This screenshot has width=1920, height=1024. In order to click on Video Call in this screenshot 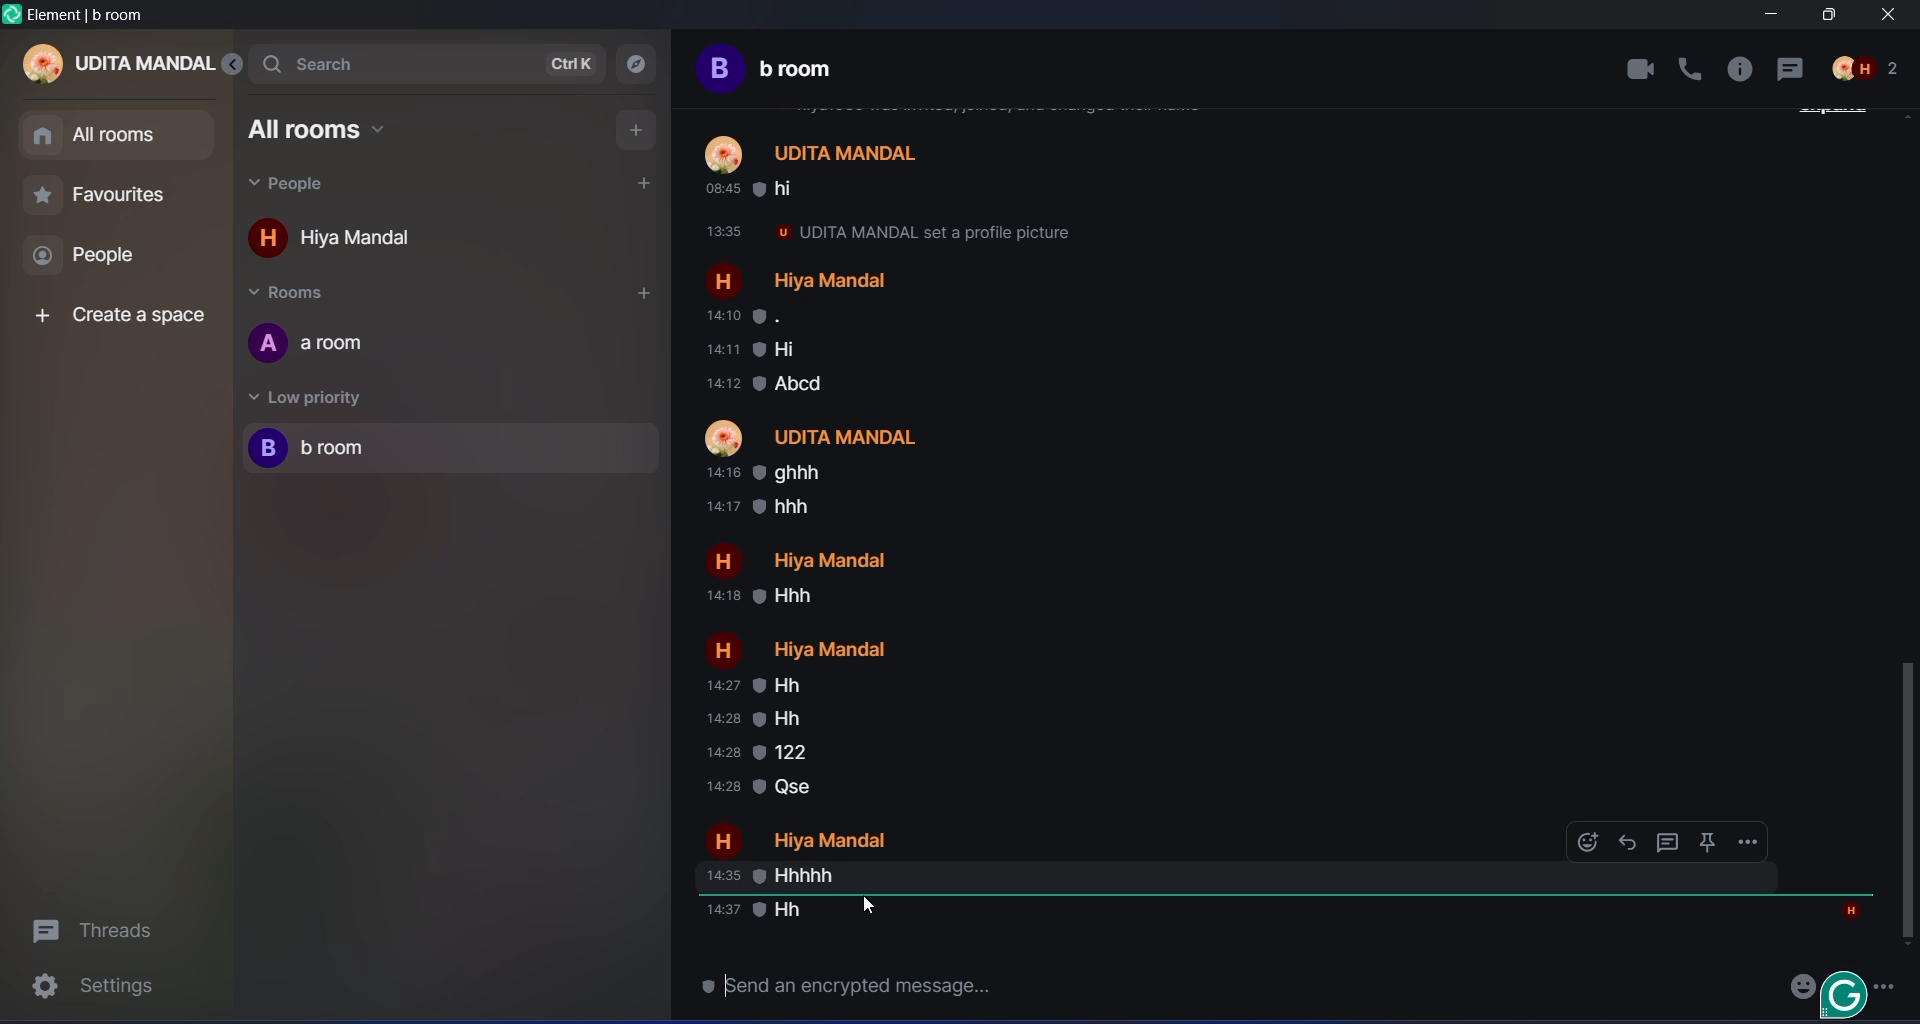, I will do `click(1628, 69)`.